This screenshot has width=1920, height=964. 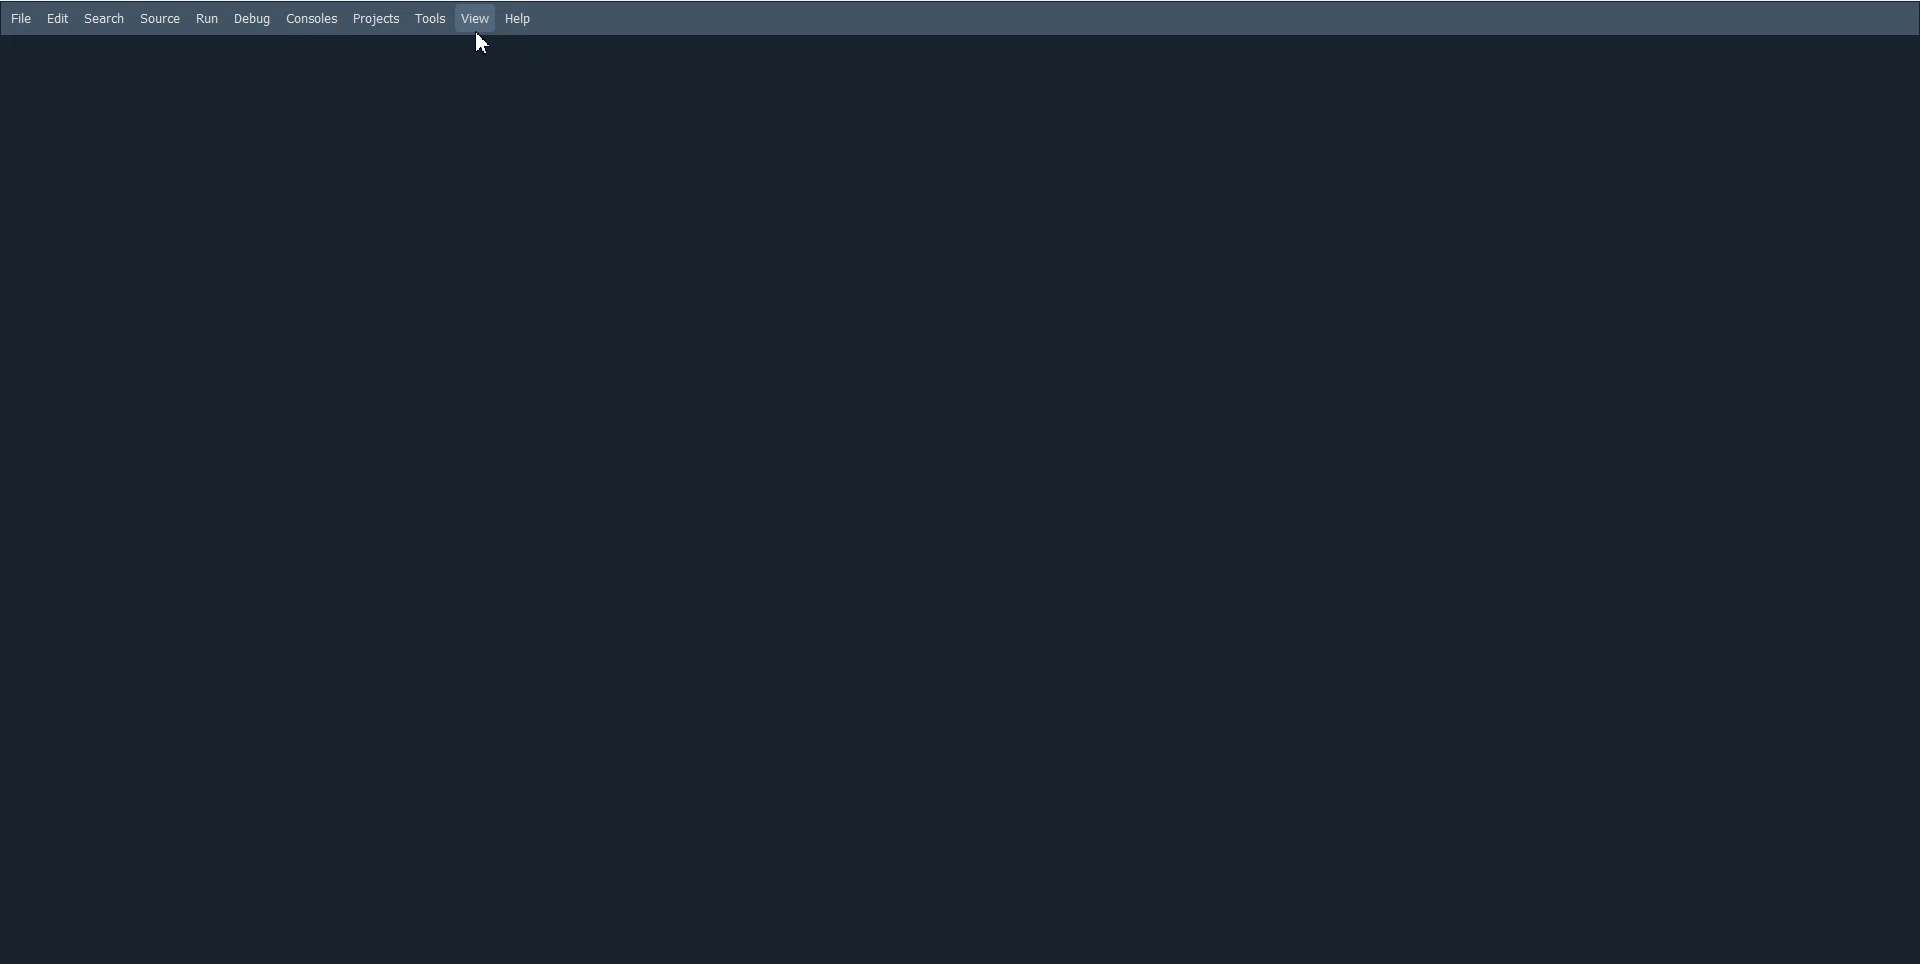 What do you see at coordinates (104, 18) in the screenshot?
I see `Search` at bounding box center [104, 18].